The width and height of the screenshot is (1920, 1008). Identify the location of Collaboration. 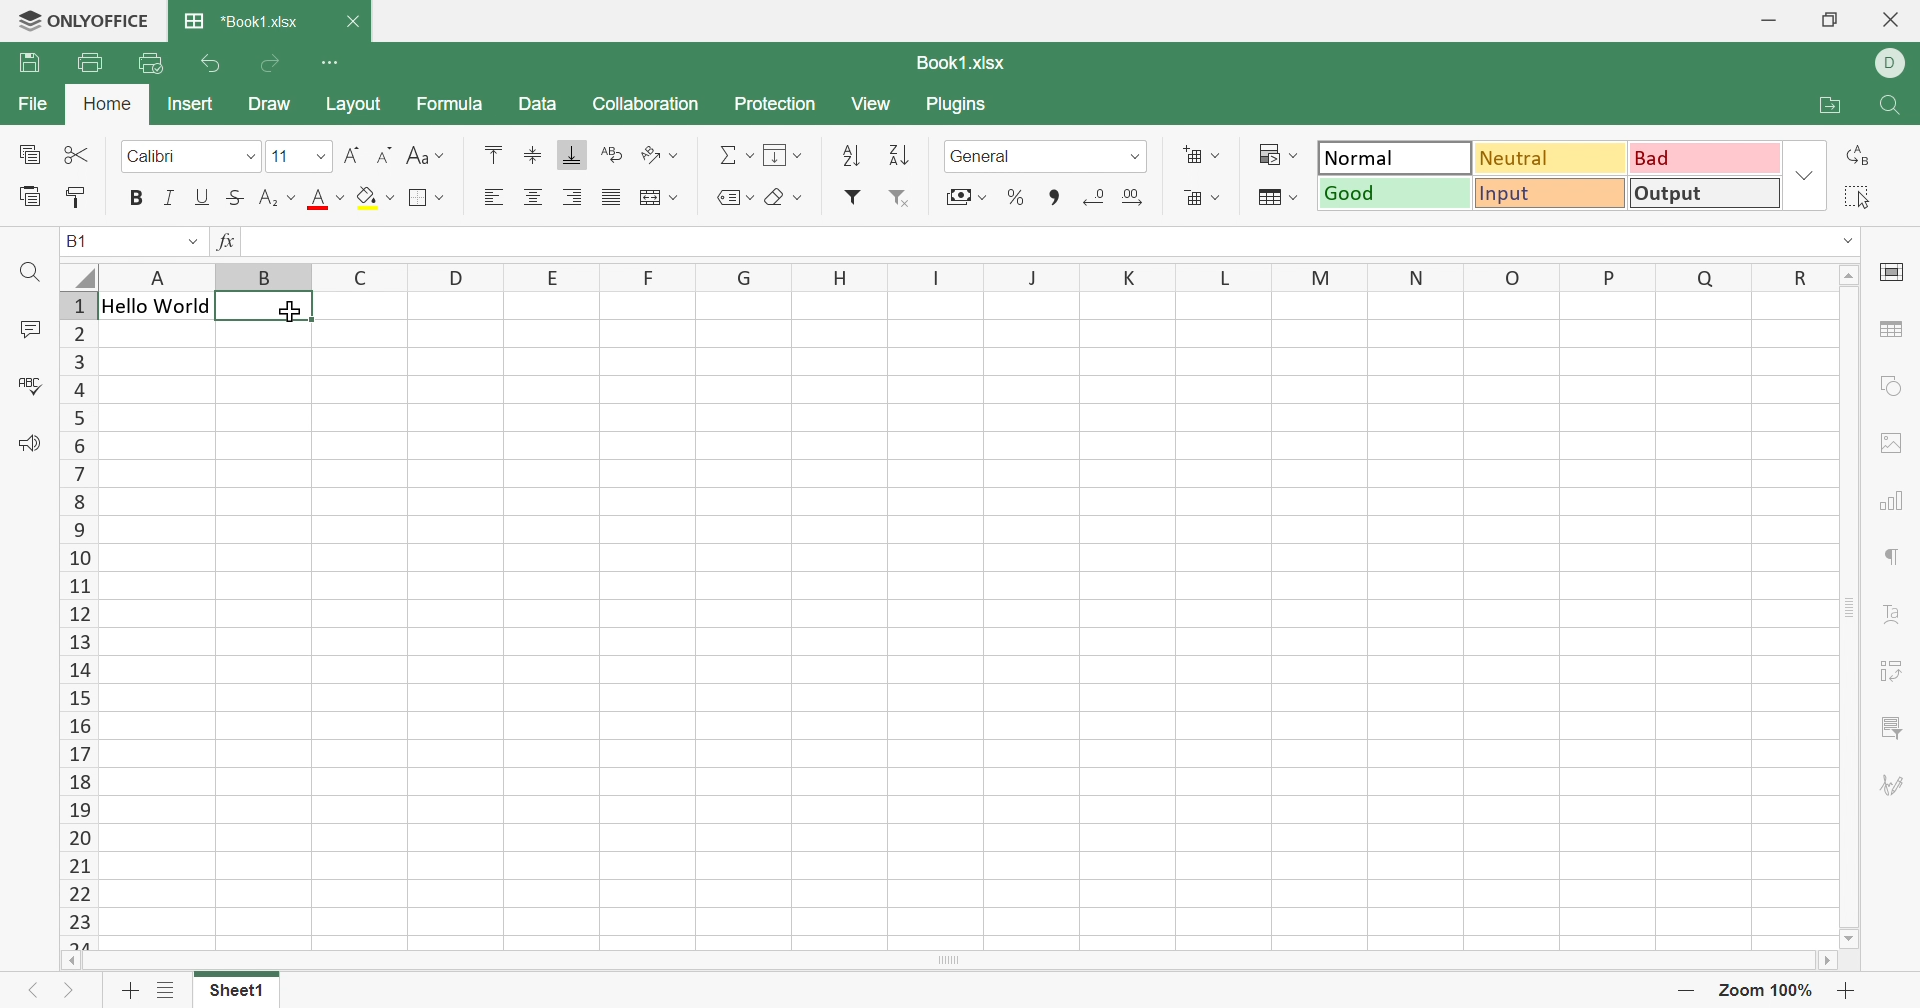
(645, 103).